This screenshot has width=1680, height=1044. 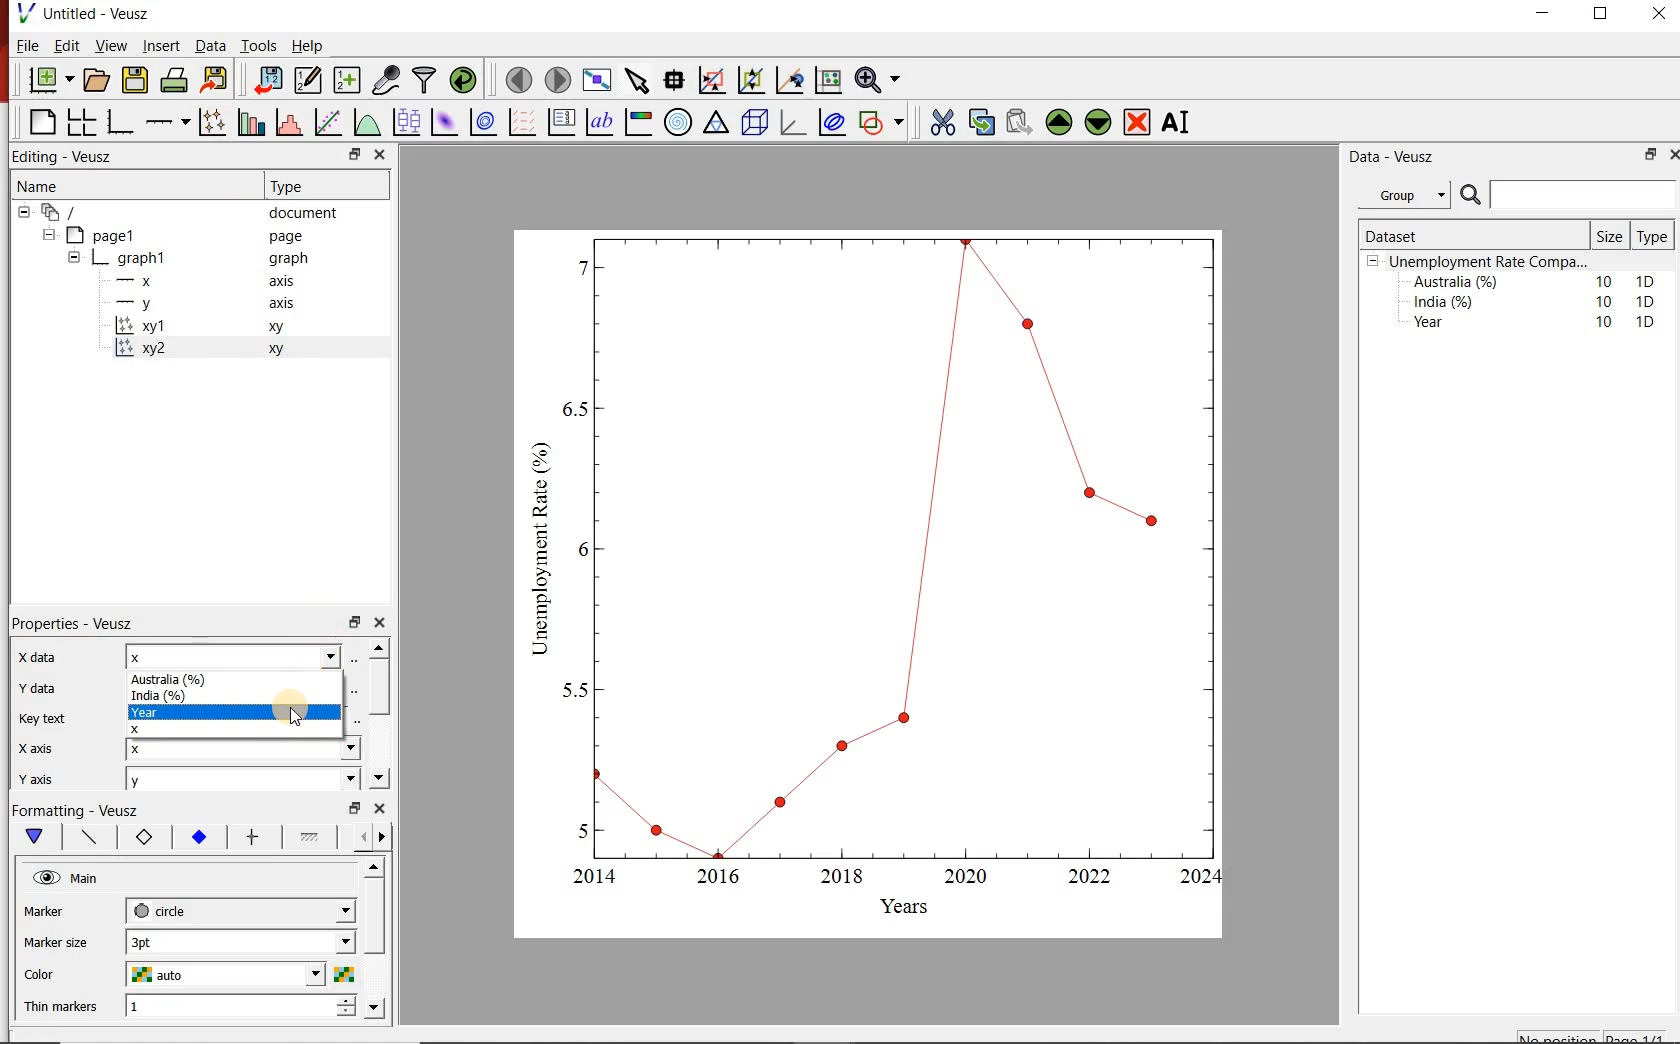 What do you see at coordinates (1407, 195) in the screenshot?
I see `Group` at bounding box center [1407, 195].